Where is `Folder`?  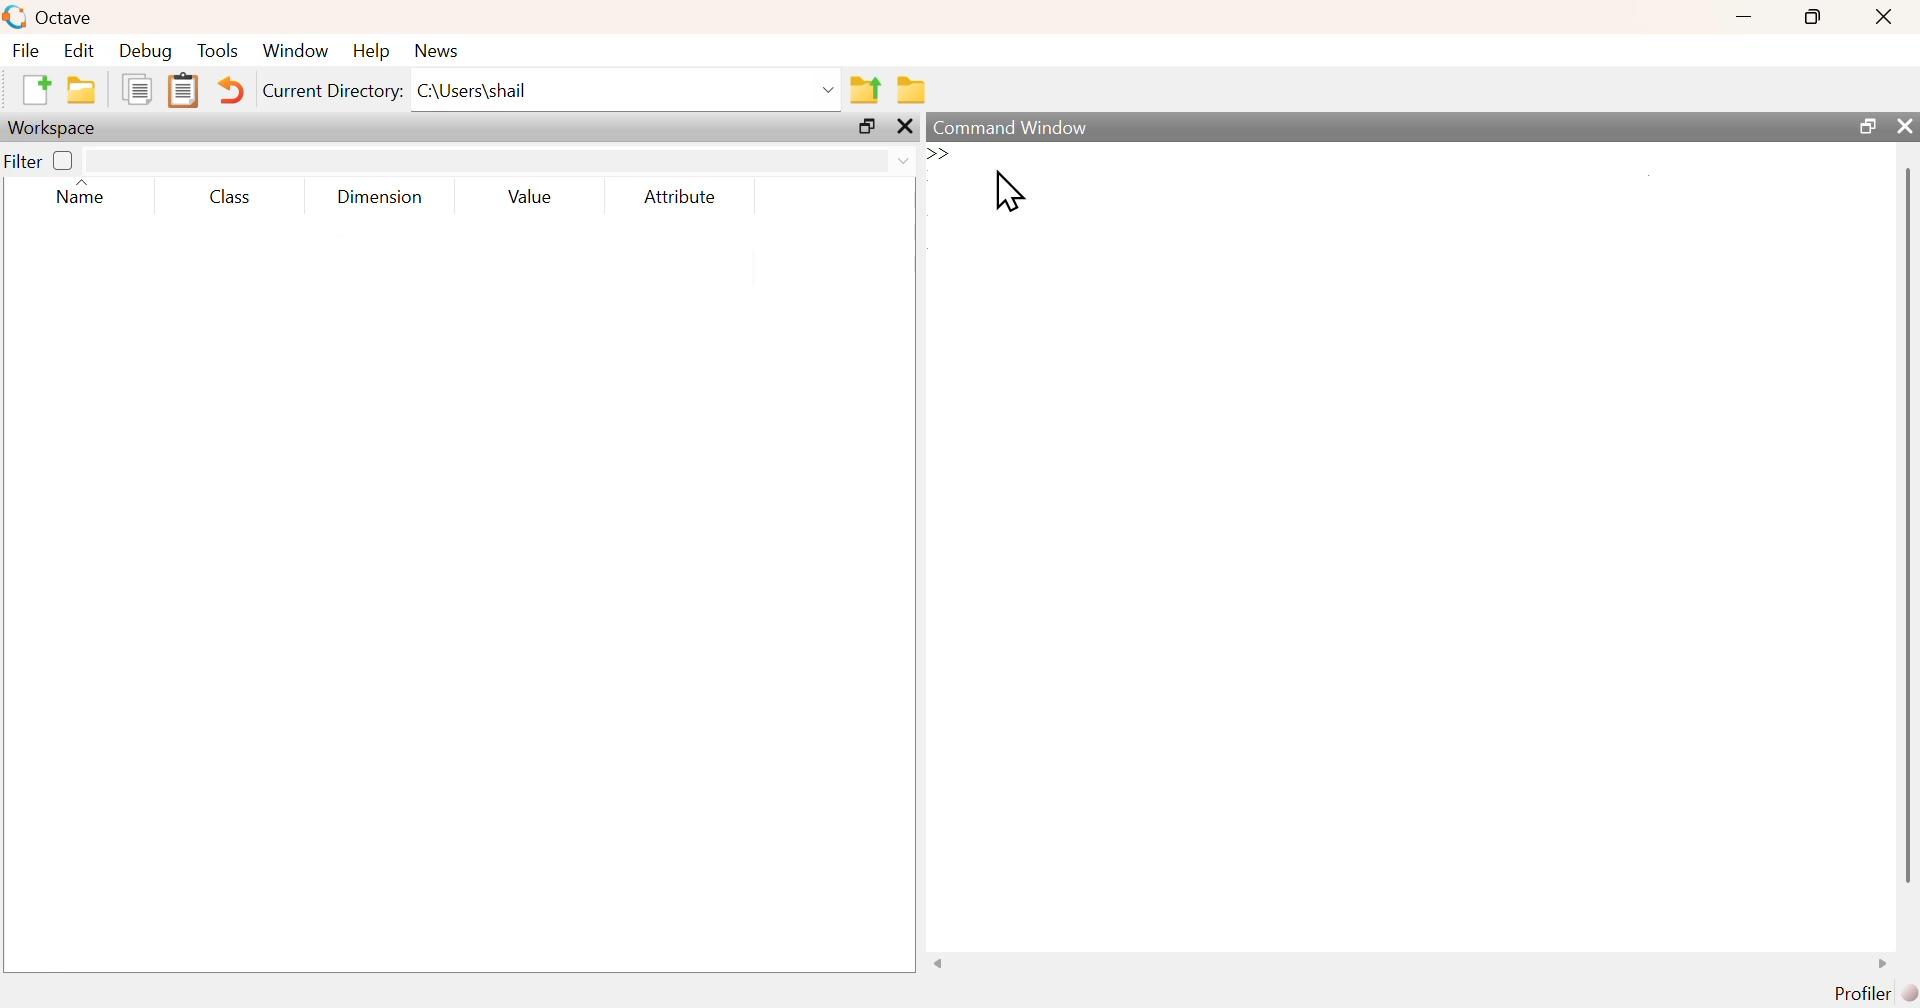 Folder is located at coordinates (910, 88).